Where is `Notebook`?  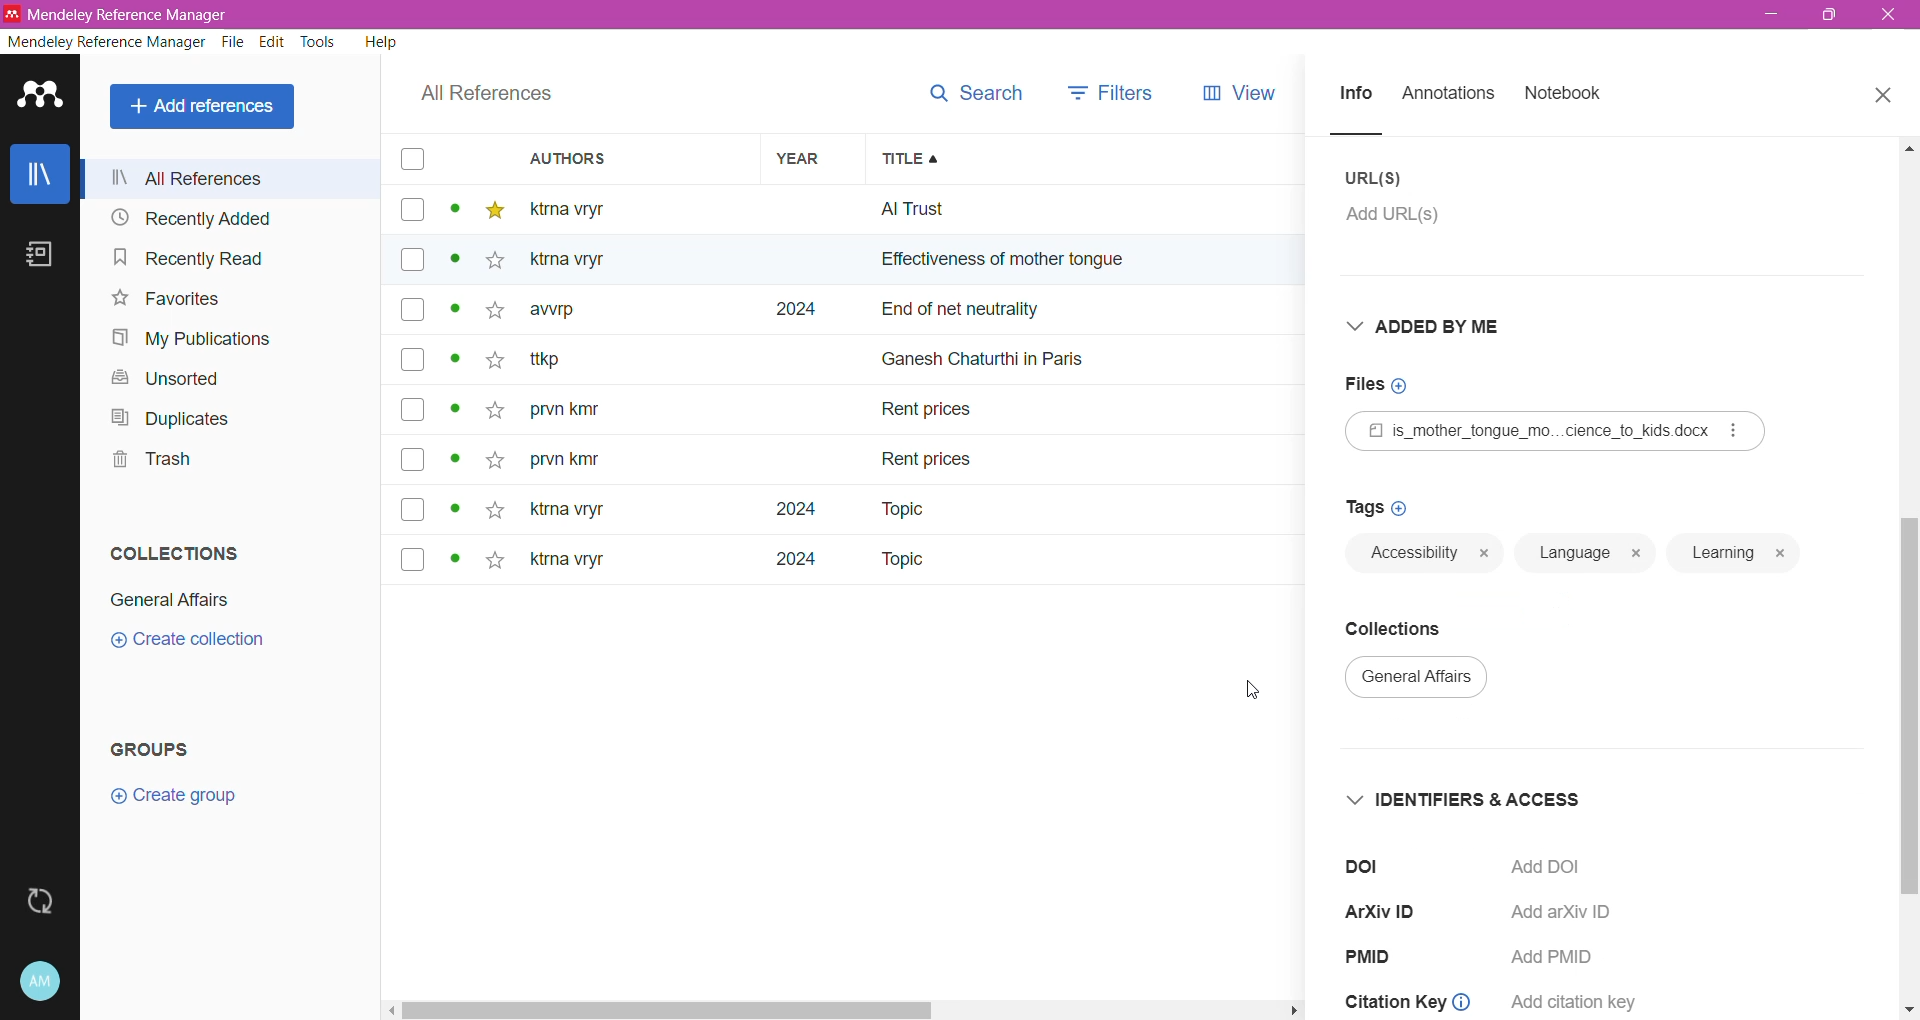
Notebook is located at coordinates (1564, 94).